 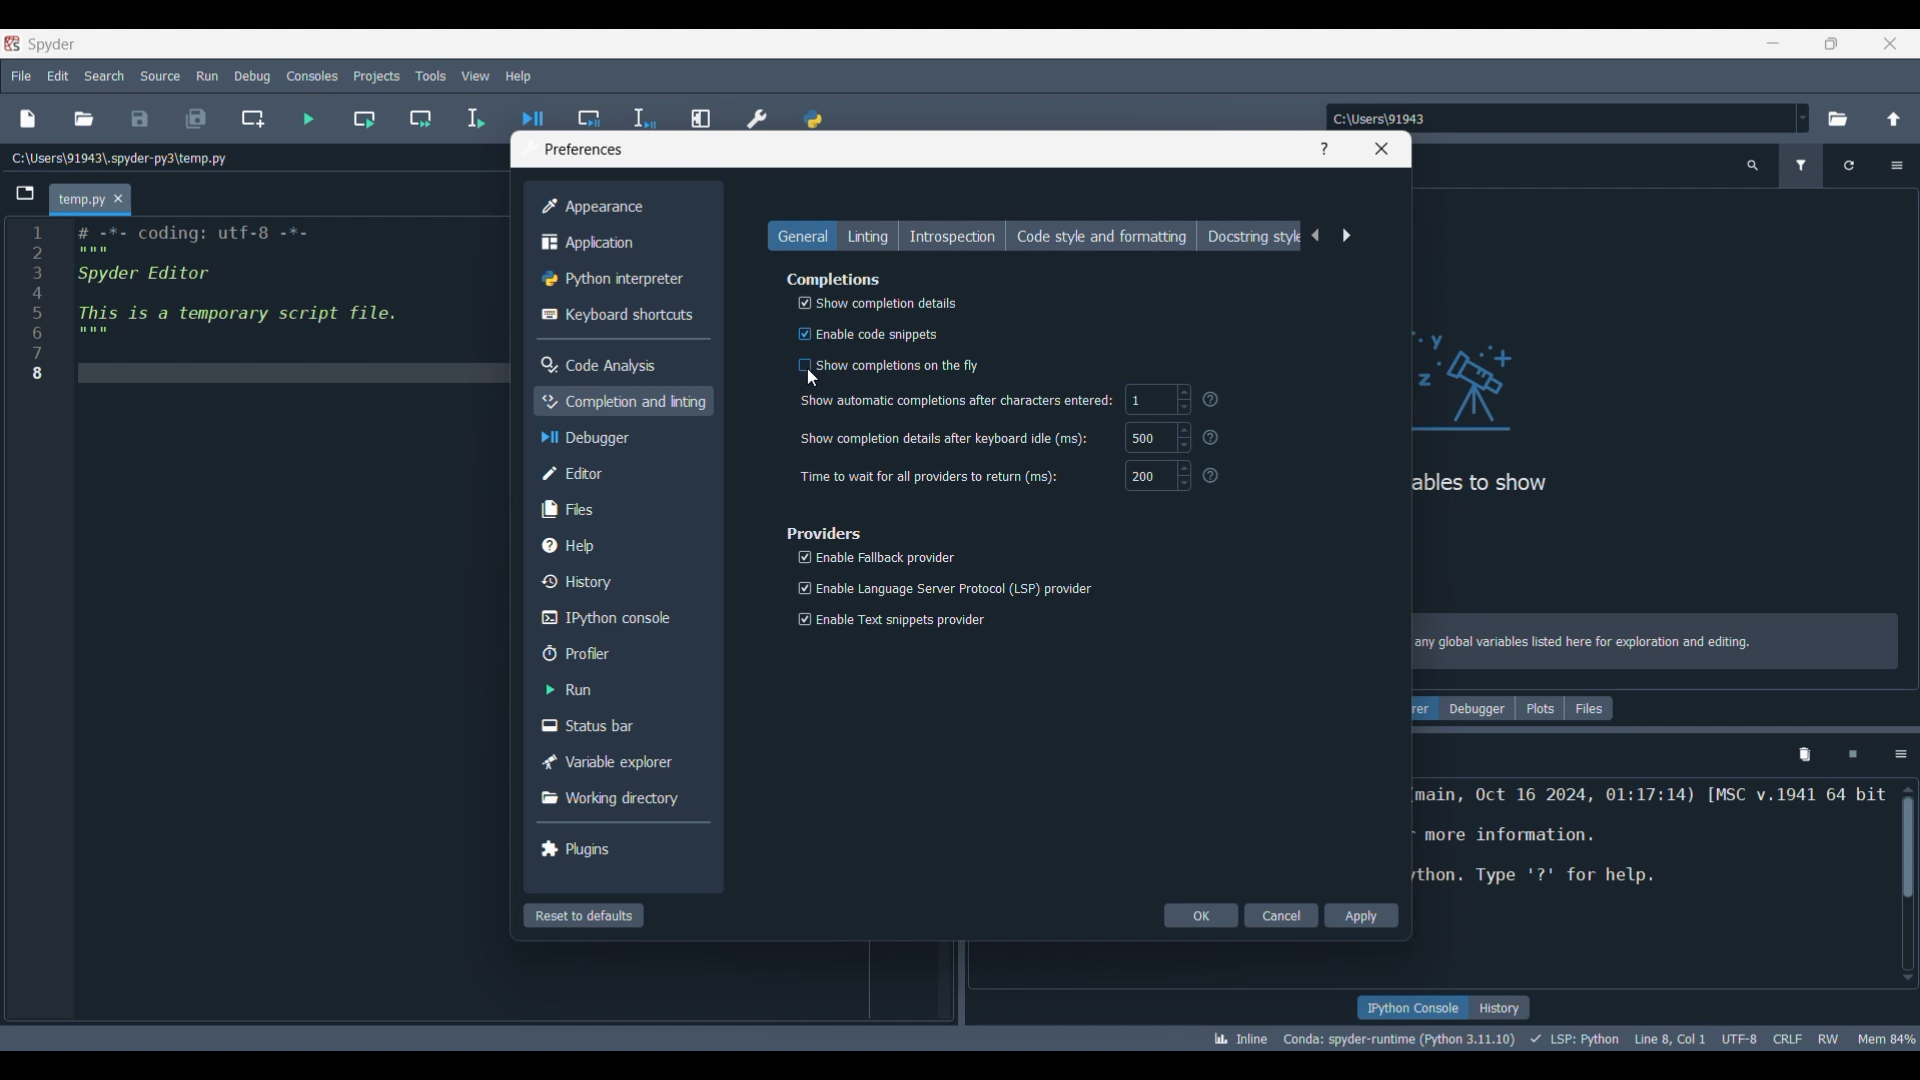 What do you see at coordinates (421, 119) in the screenshot?
I see `Run current cell and go to next` at bounding box center [421, 119].